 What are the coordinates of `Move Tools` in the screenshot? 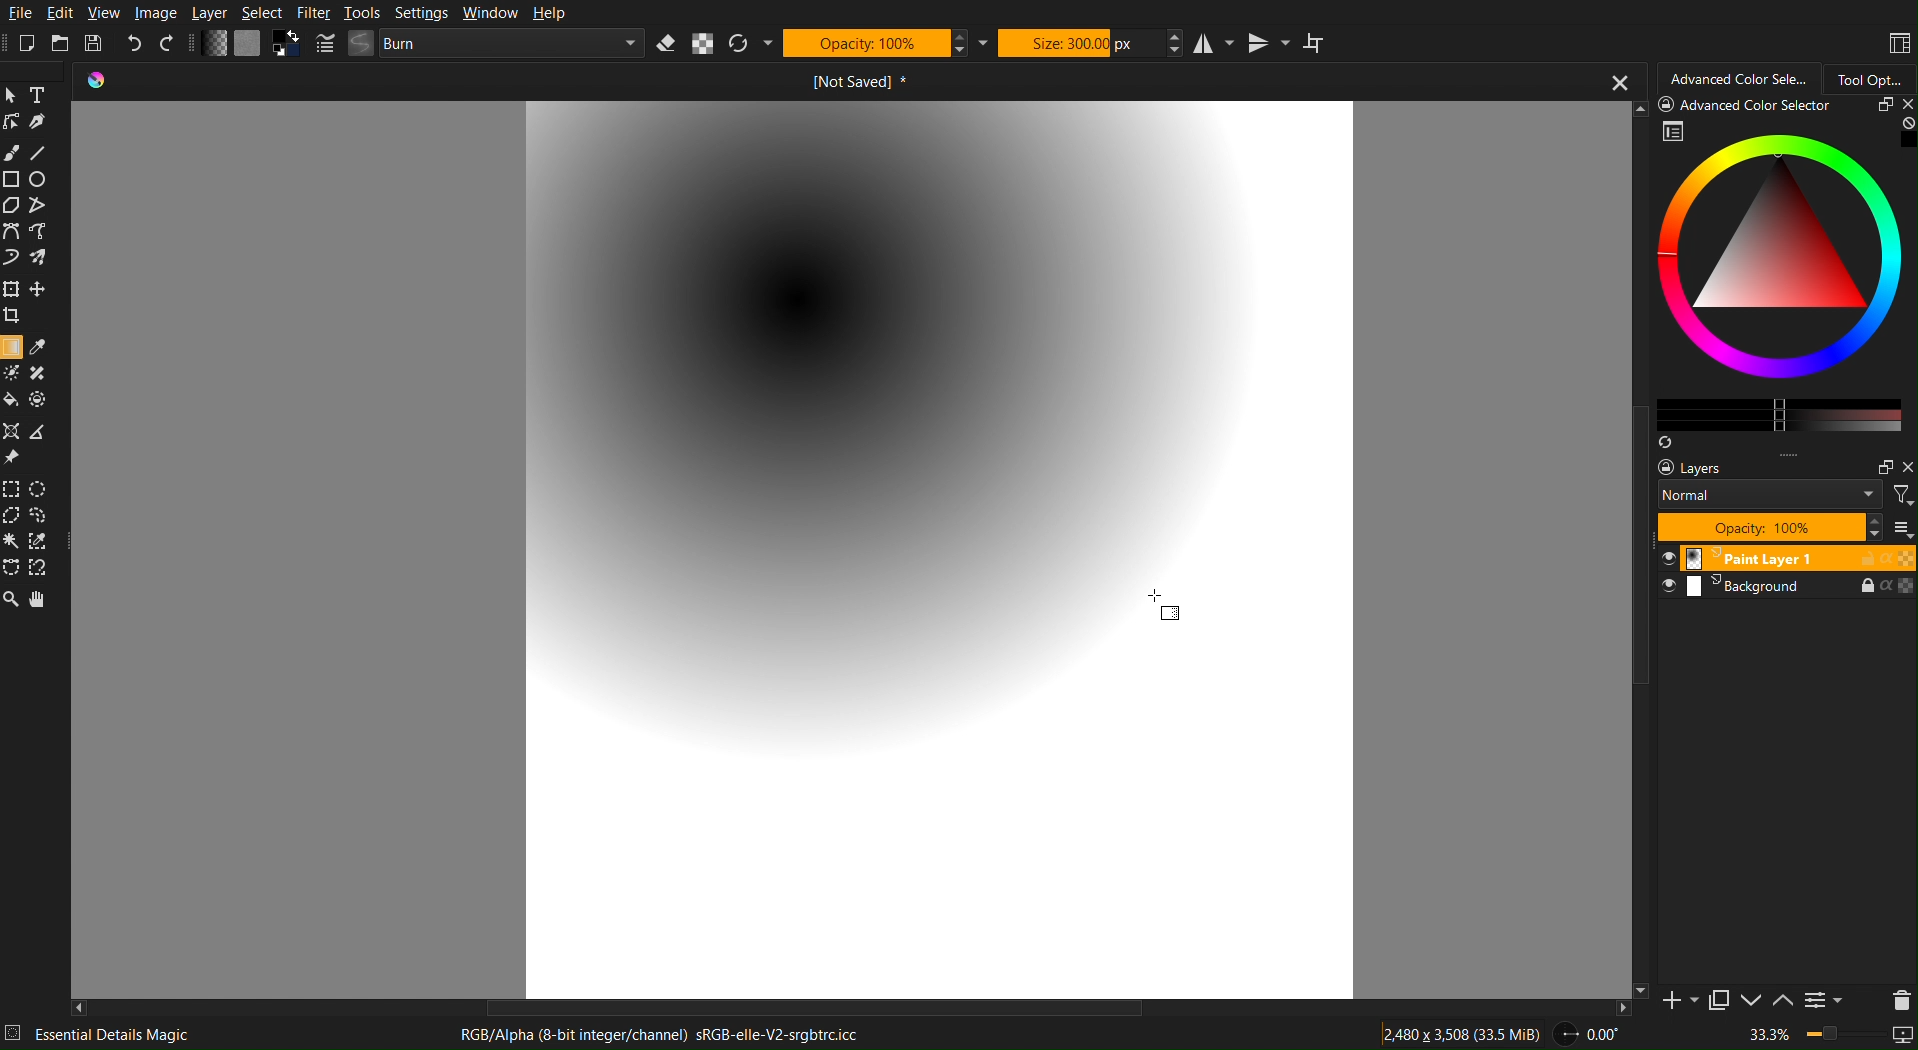 It's located at (30, 300).